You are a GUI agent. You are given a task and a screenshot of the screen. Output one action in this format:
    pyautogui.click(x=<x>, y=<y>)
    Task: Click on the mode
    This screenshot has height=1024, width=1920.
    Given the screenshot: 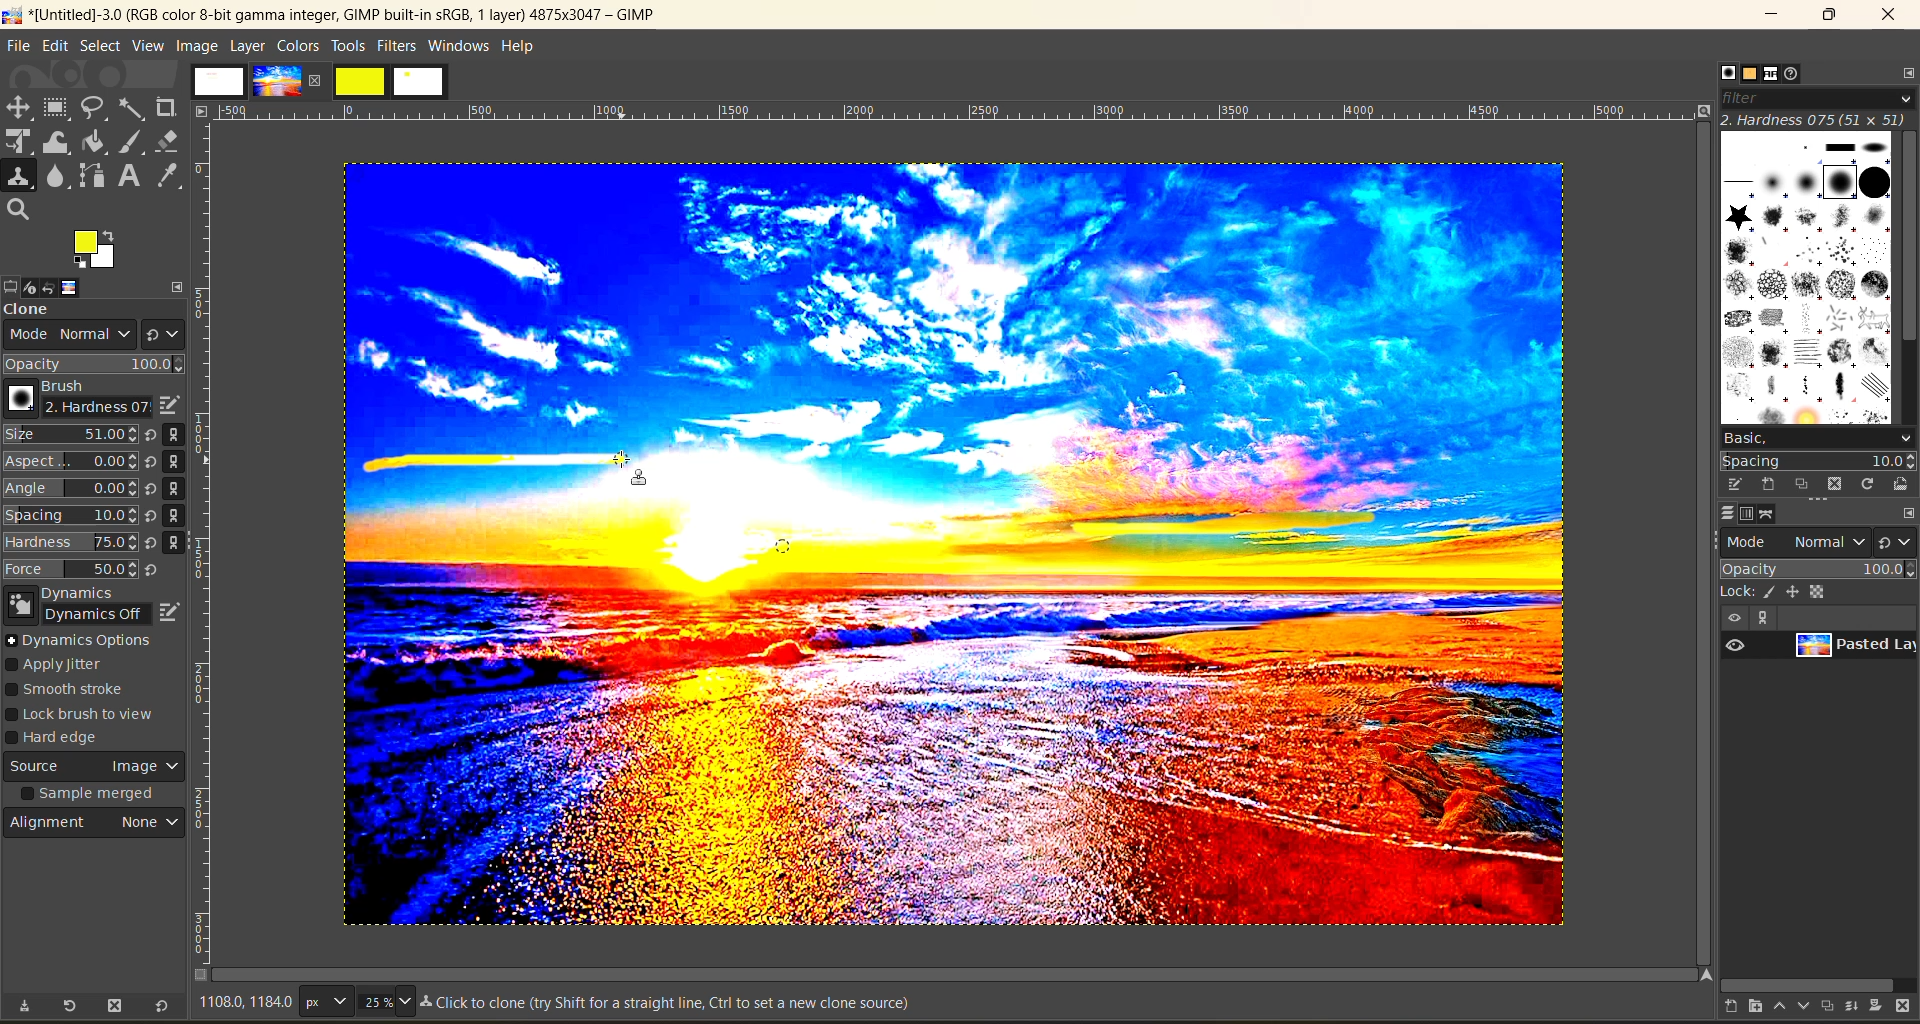 What is the action you would take?
    pyautogui.click(x=64, y=337)
    